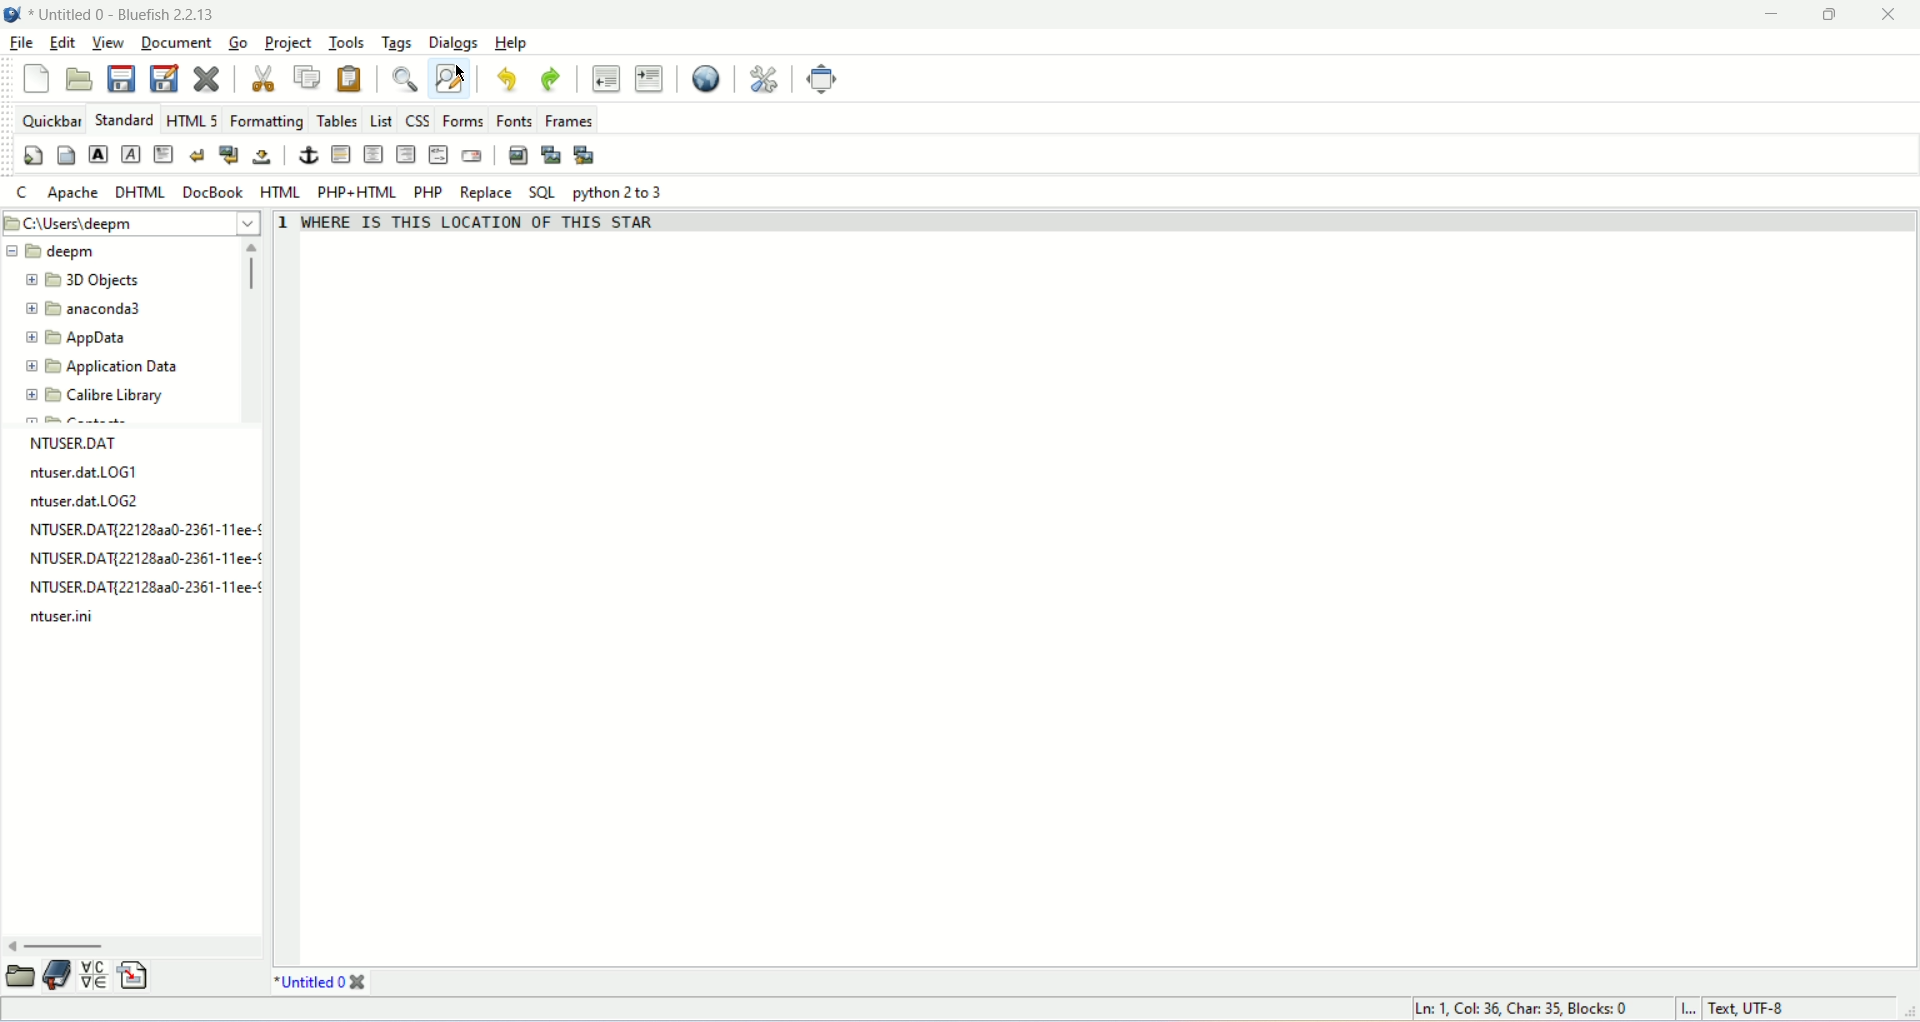  I want to click on horizontal rule, so click(343, 154).